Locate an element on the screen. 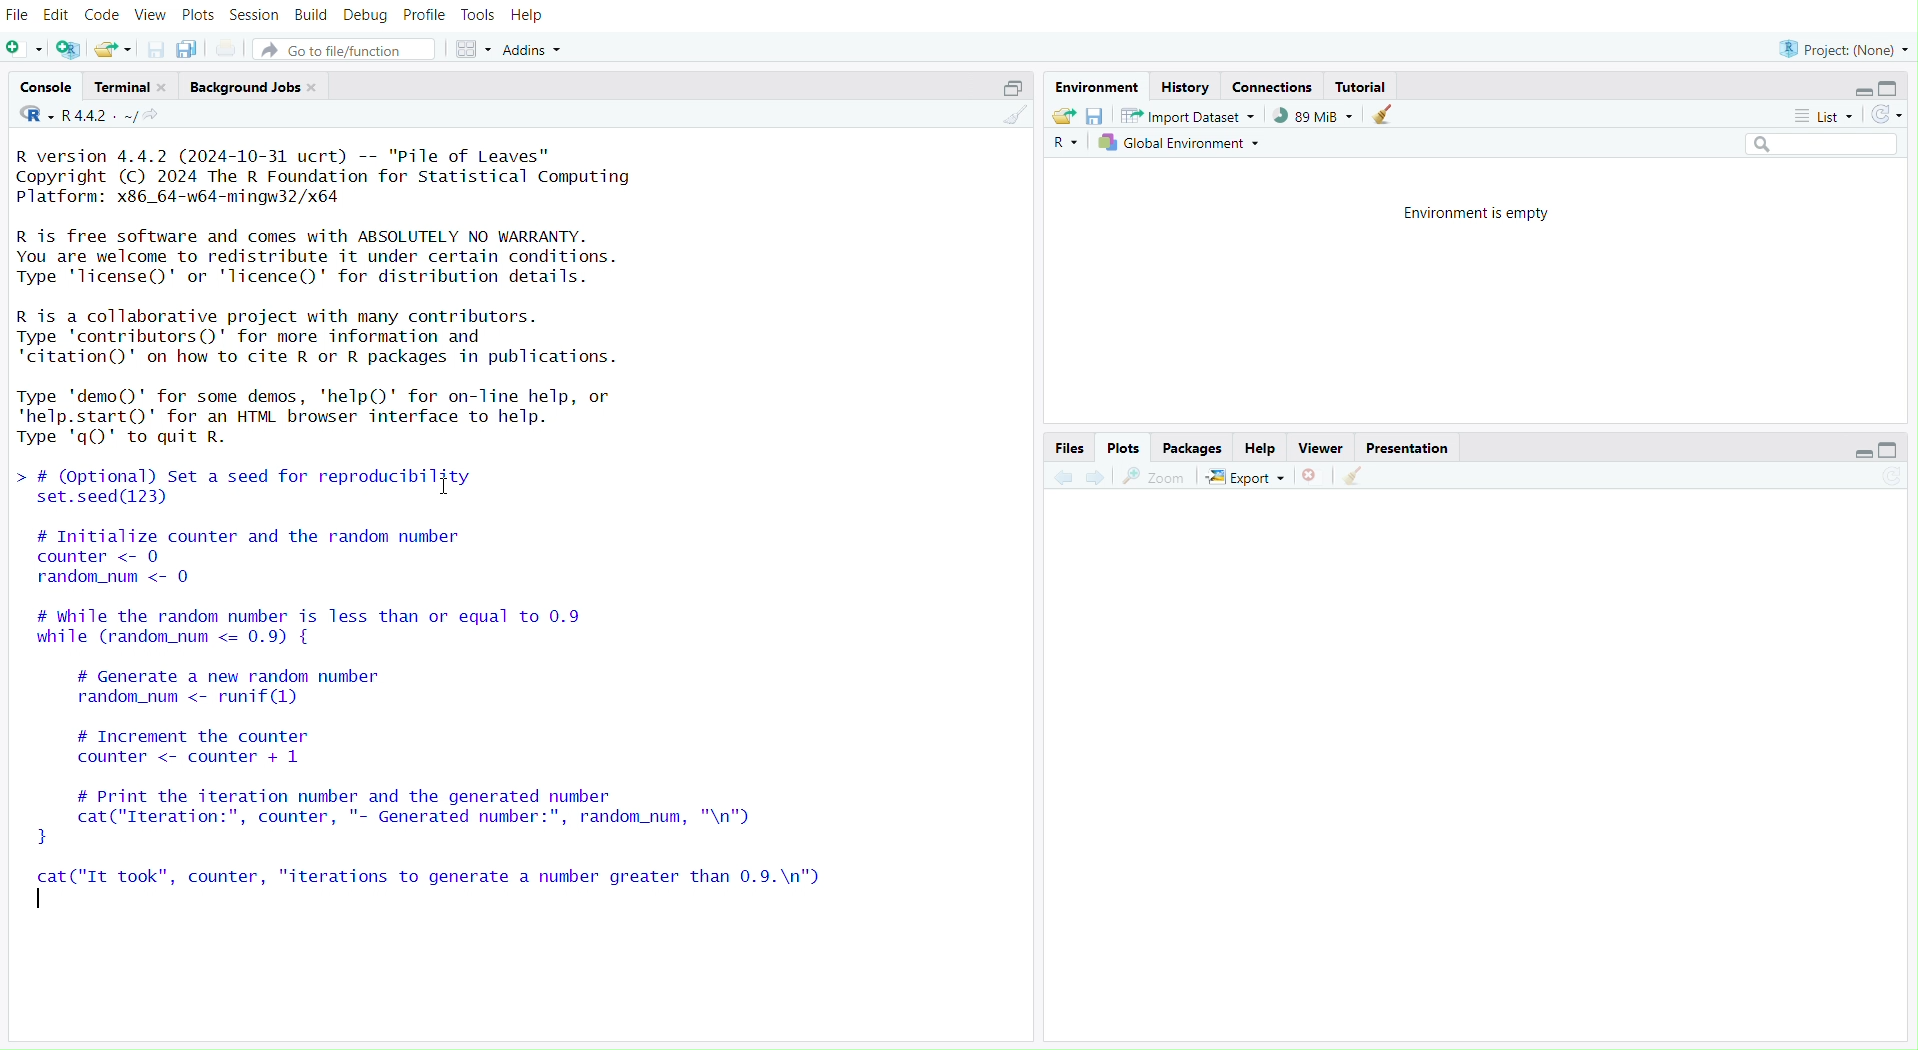 The width and height of the screenshot is (1918, 1050). Maximize is located at coordinates (1011, 85).